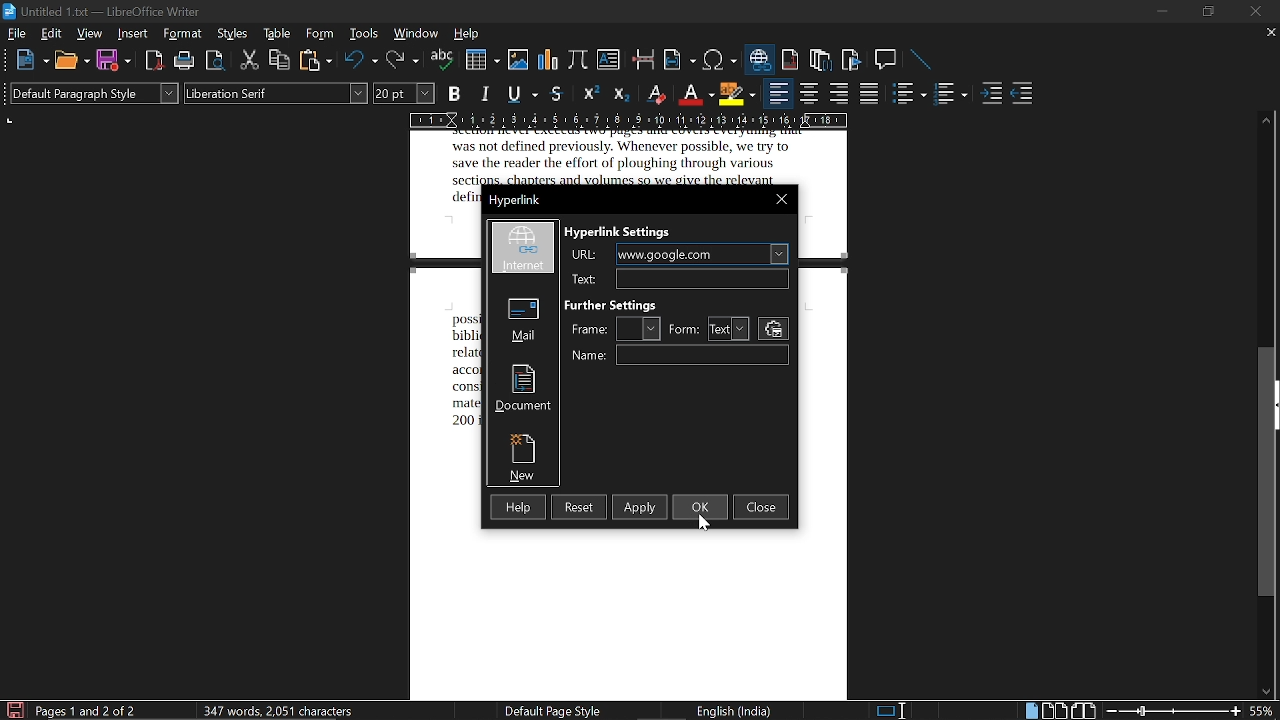  I want to click on settings, so click(775, 330).